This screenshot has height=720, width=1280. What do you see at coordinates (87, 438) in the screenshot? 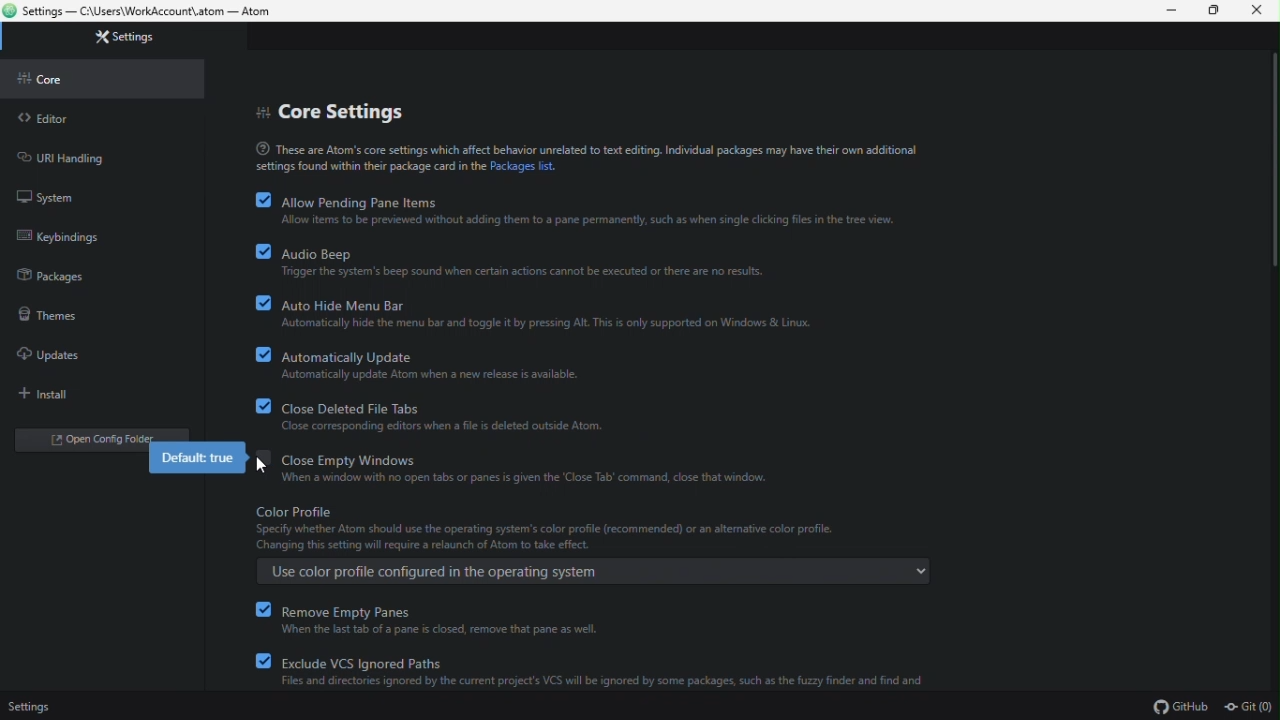
I see `open folder` at bounding box center [87, 438].